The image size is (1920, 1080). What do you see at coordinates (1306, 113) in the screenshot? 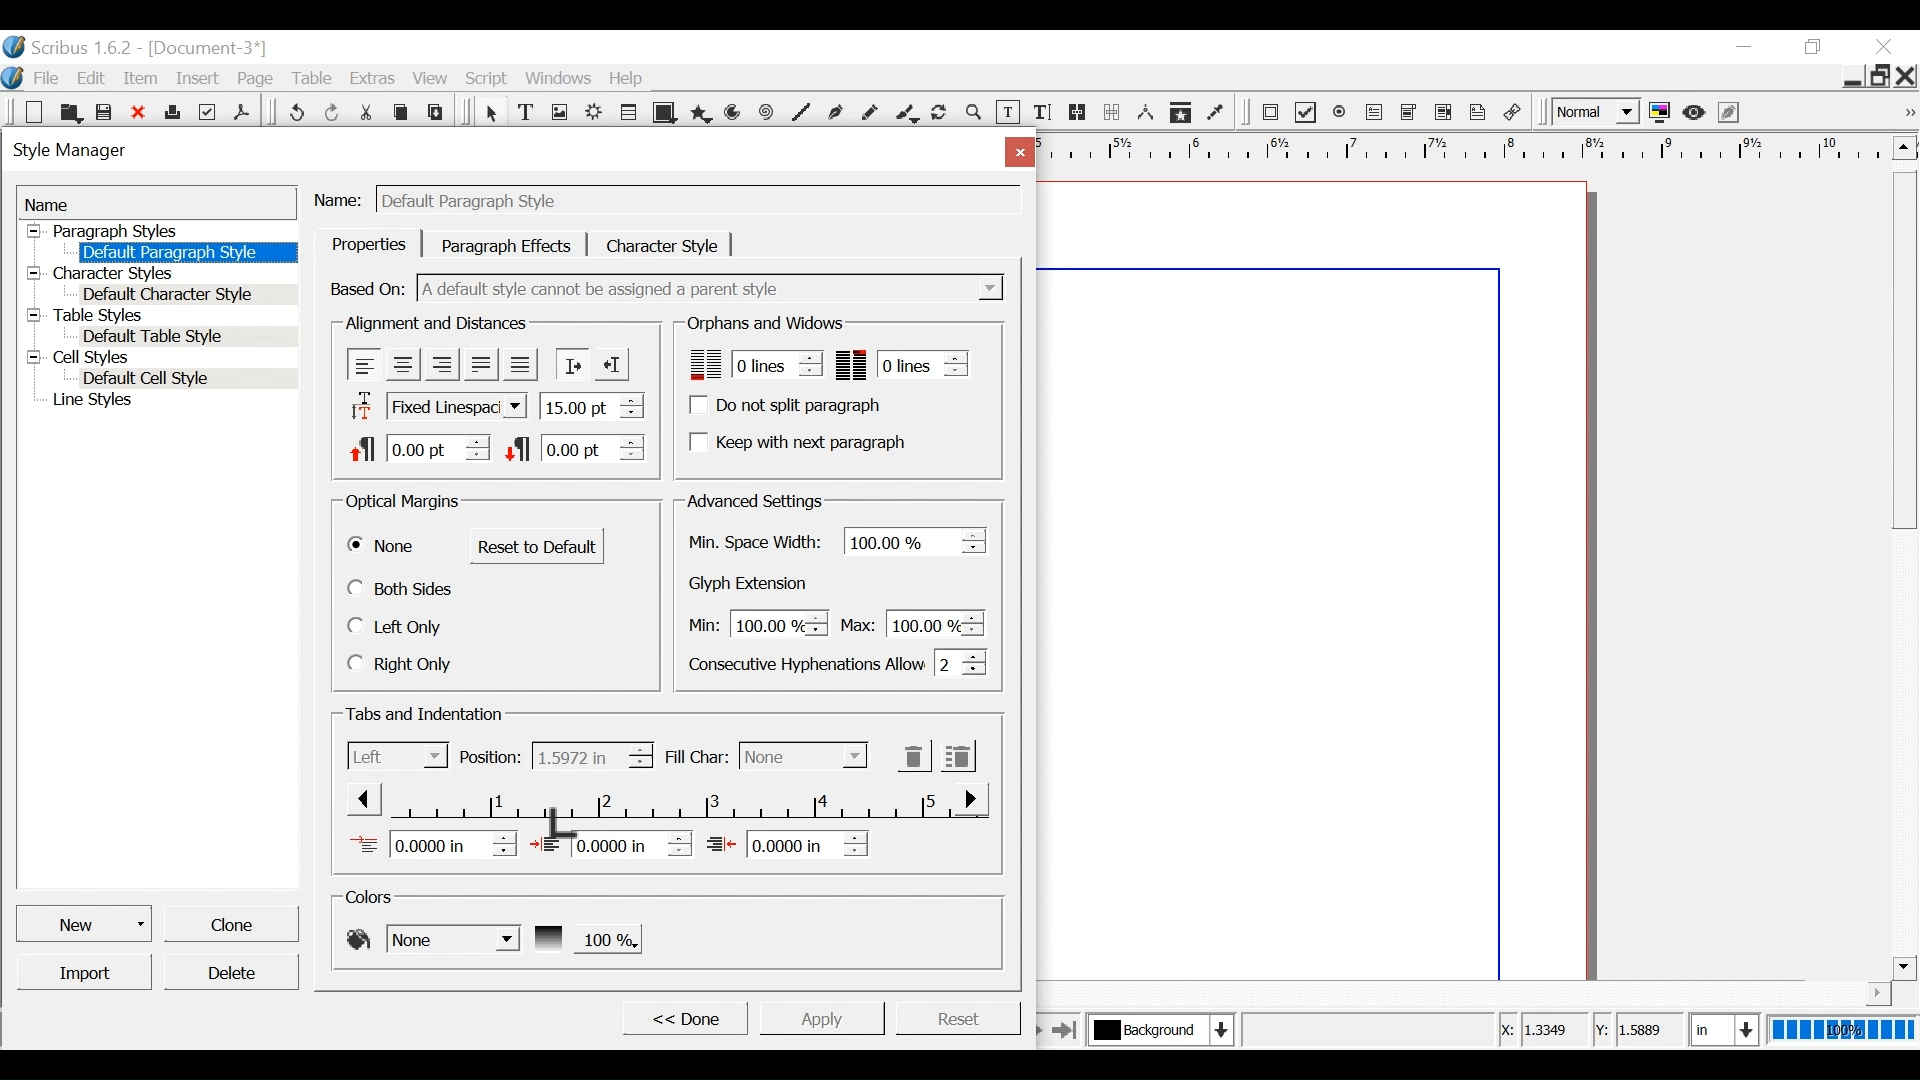
I see `PDF Checkbox` at bounding box center [1306, 113].